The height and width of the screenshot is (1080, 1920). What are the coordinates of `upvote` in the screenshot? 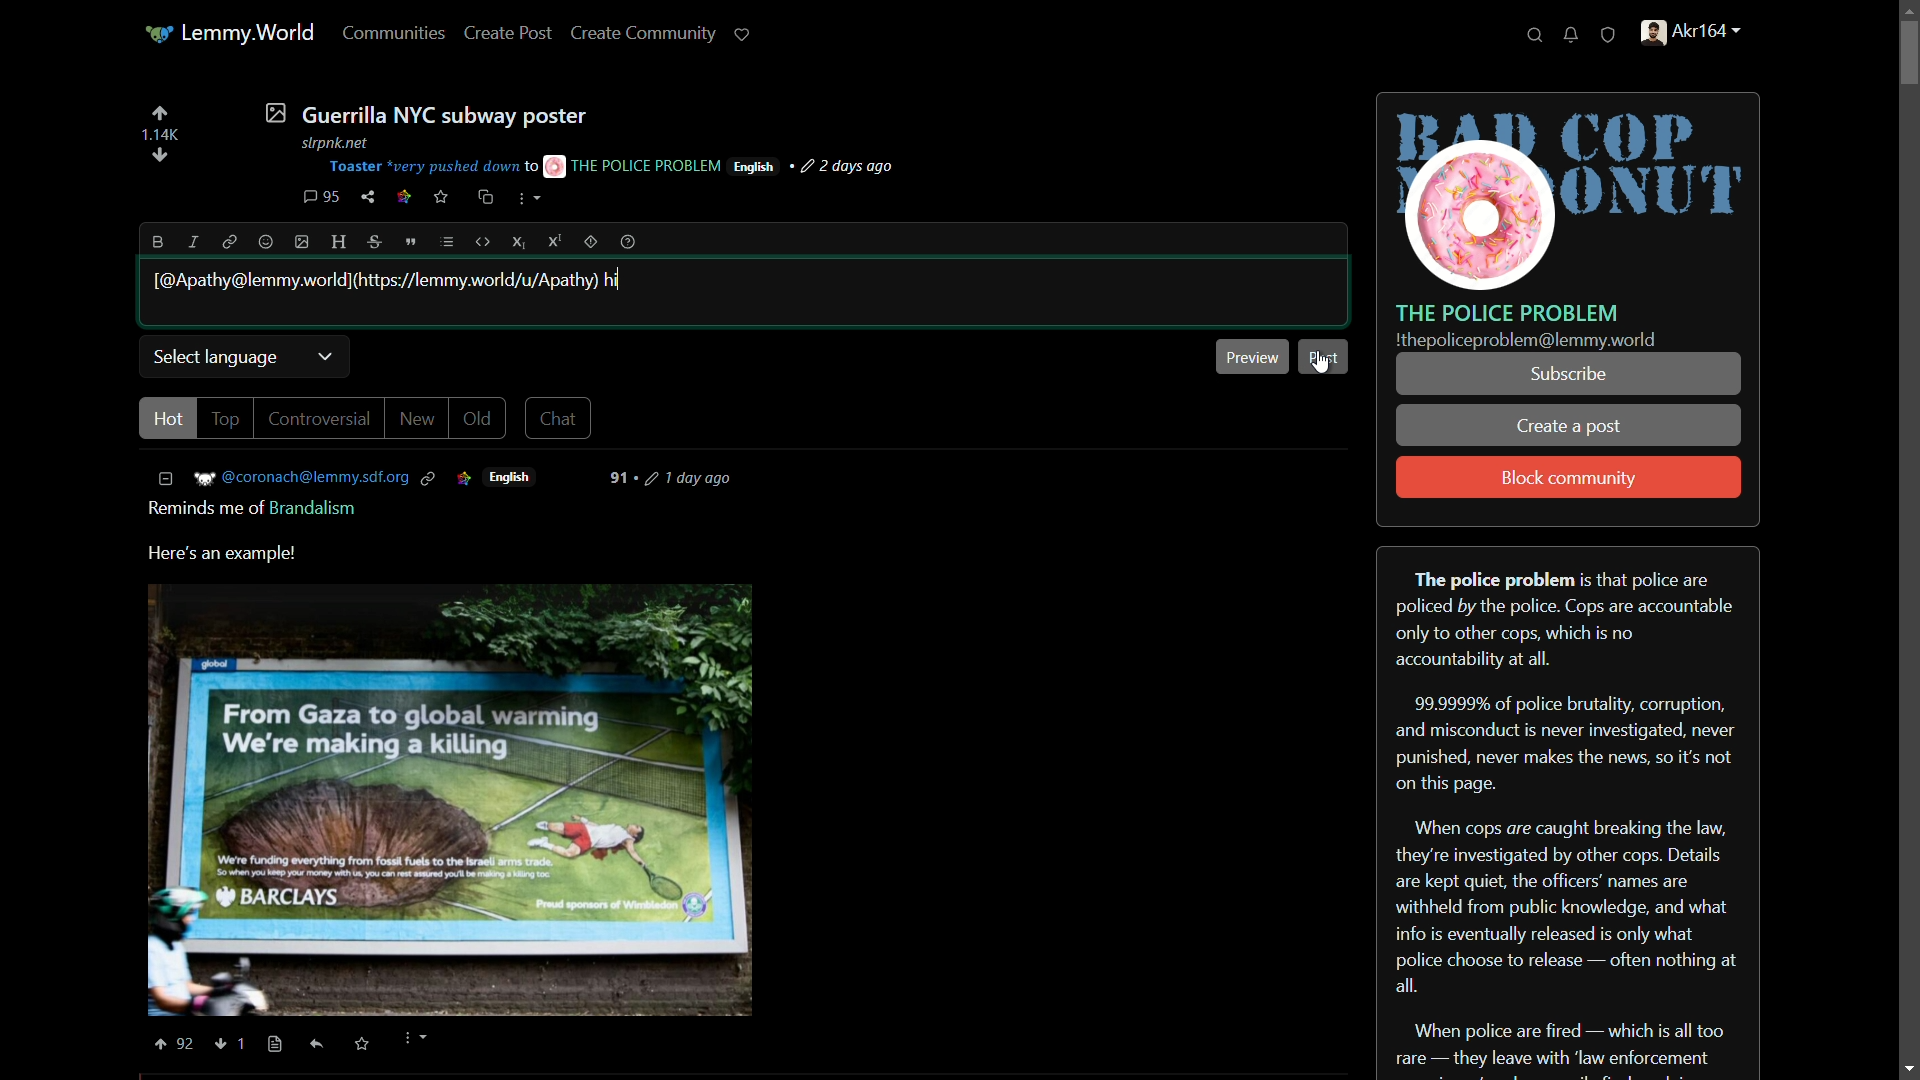 It's located at (159, 113).